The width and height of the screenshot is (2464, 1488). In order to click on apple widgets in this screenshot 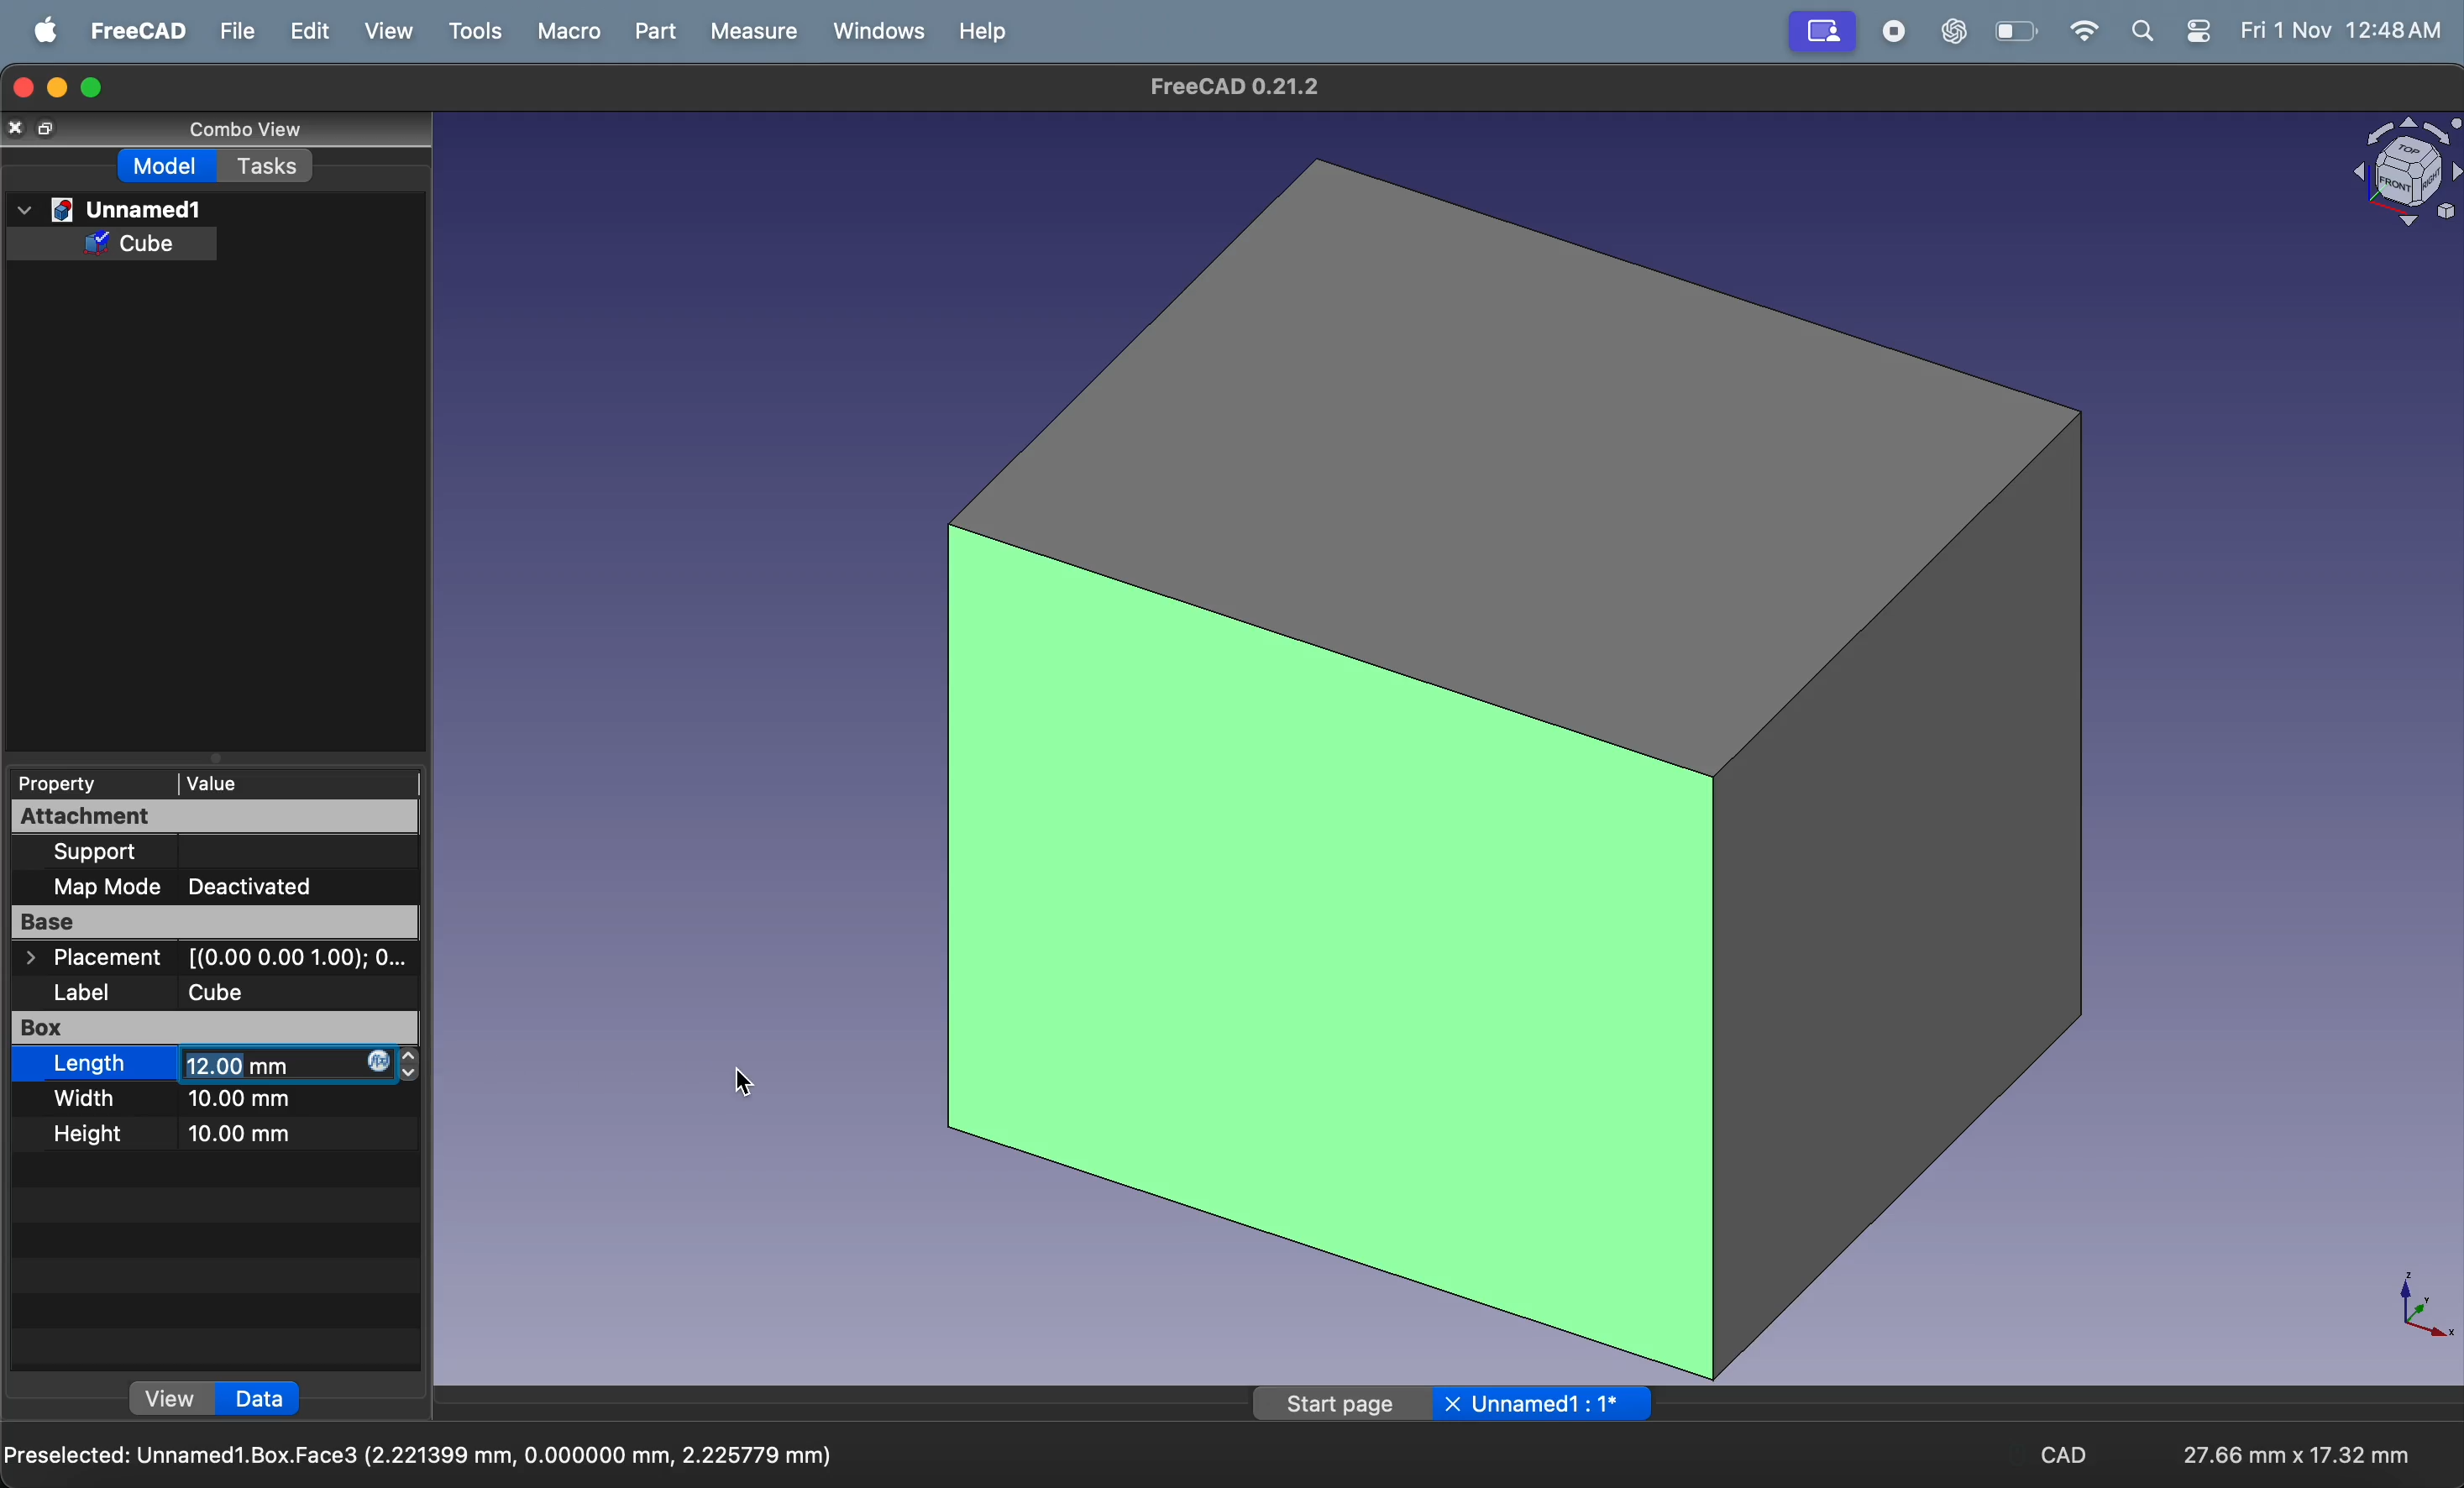, I will do `click(2173, 33)`.